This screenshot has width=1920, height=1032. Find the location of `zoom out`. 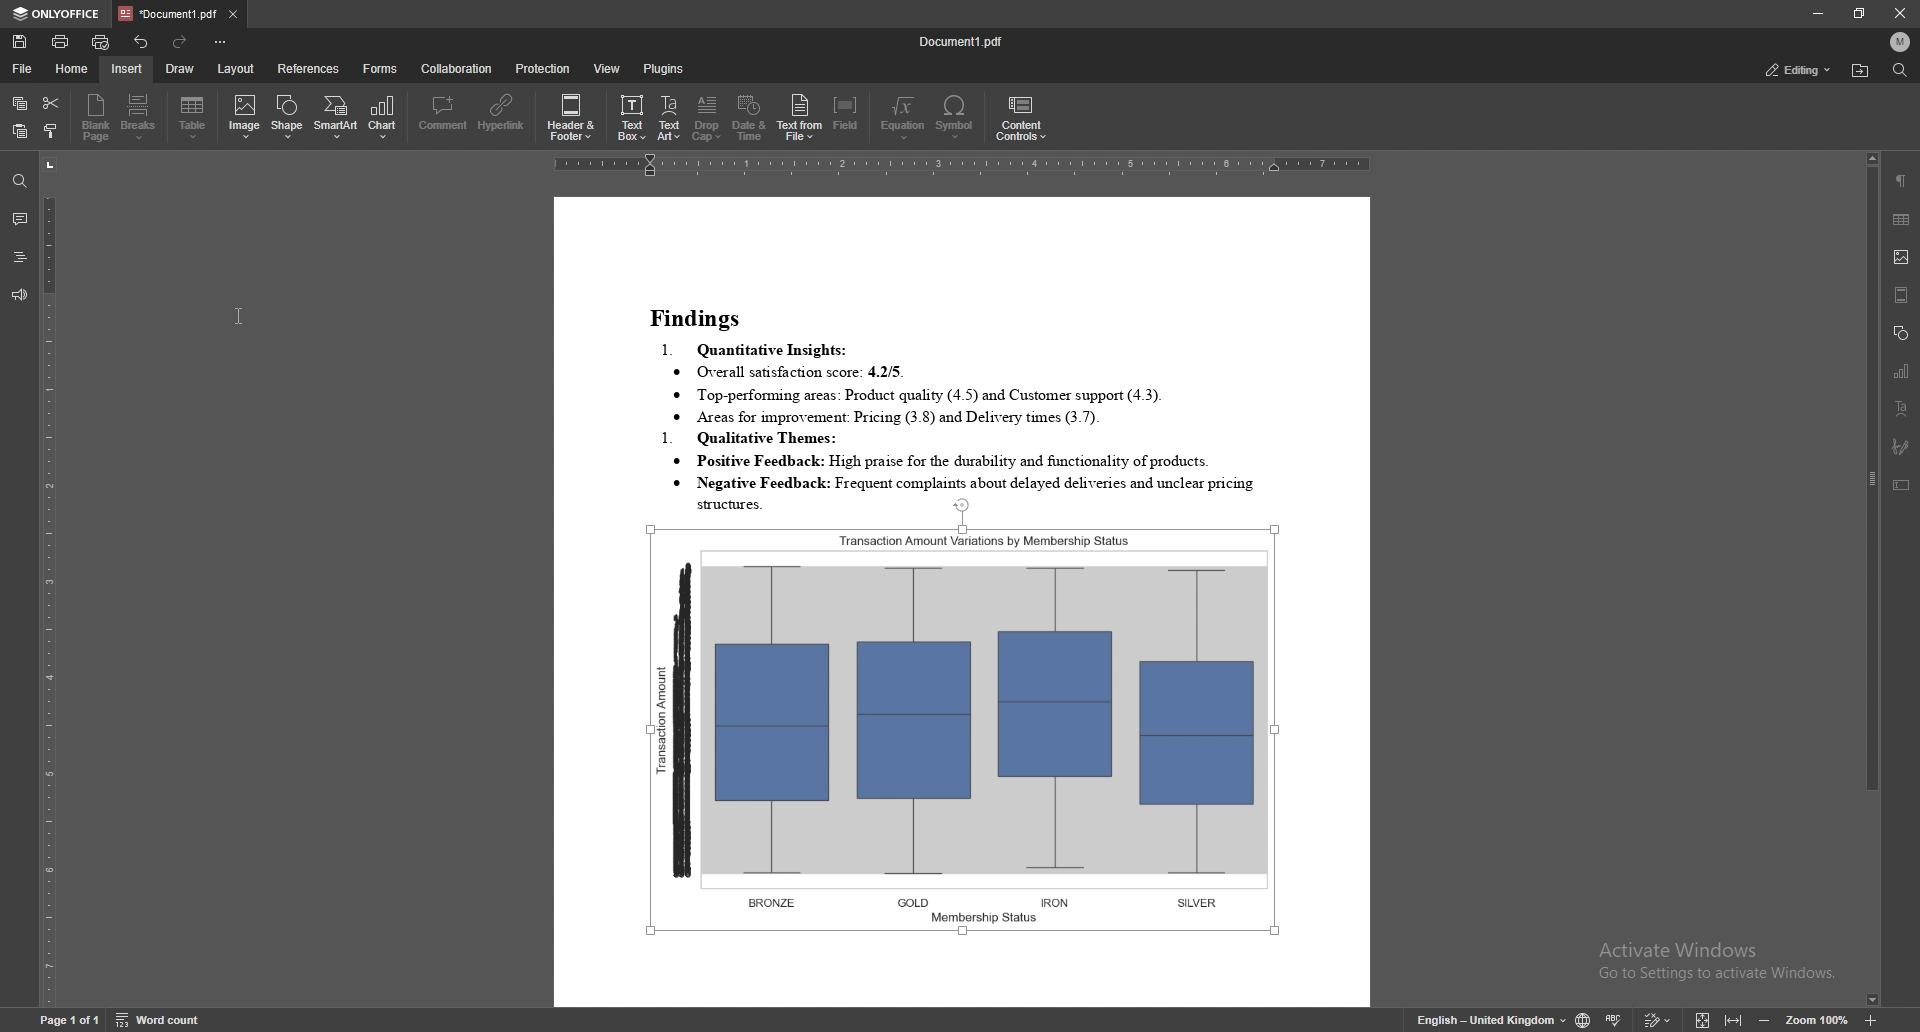

zoom out is located at coordinates (1764, 1020).